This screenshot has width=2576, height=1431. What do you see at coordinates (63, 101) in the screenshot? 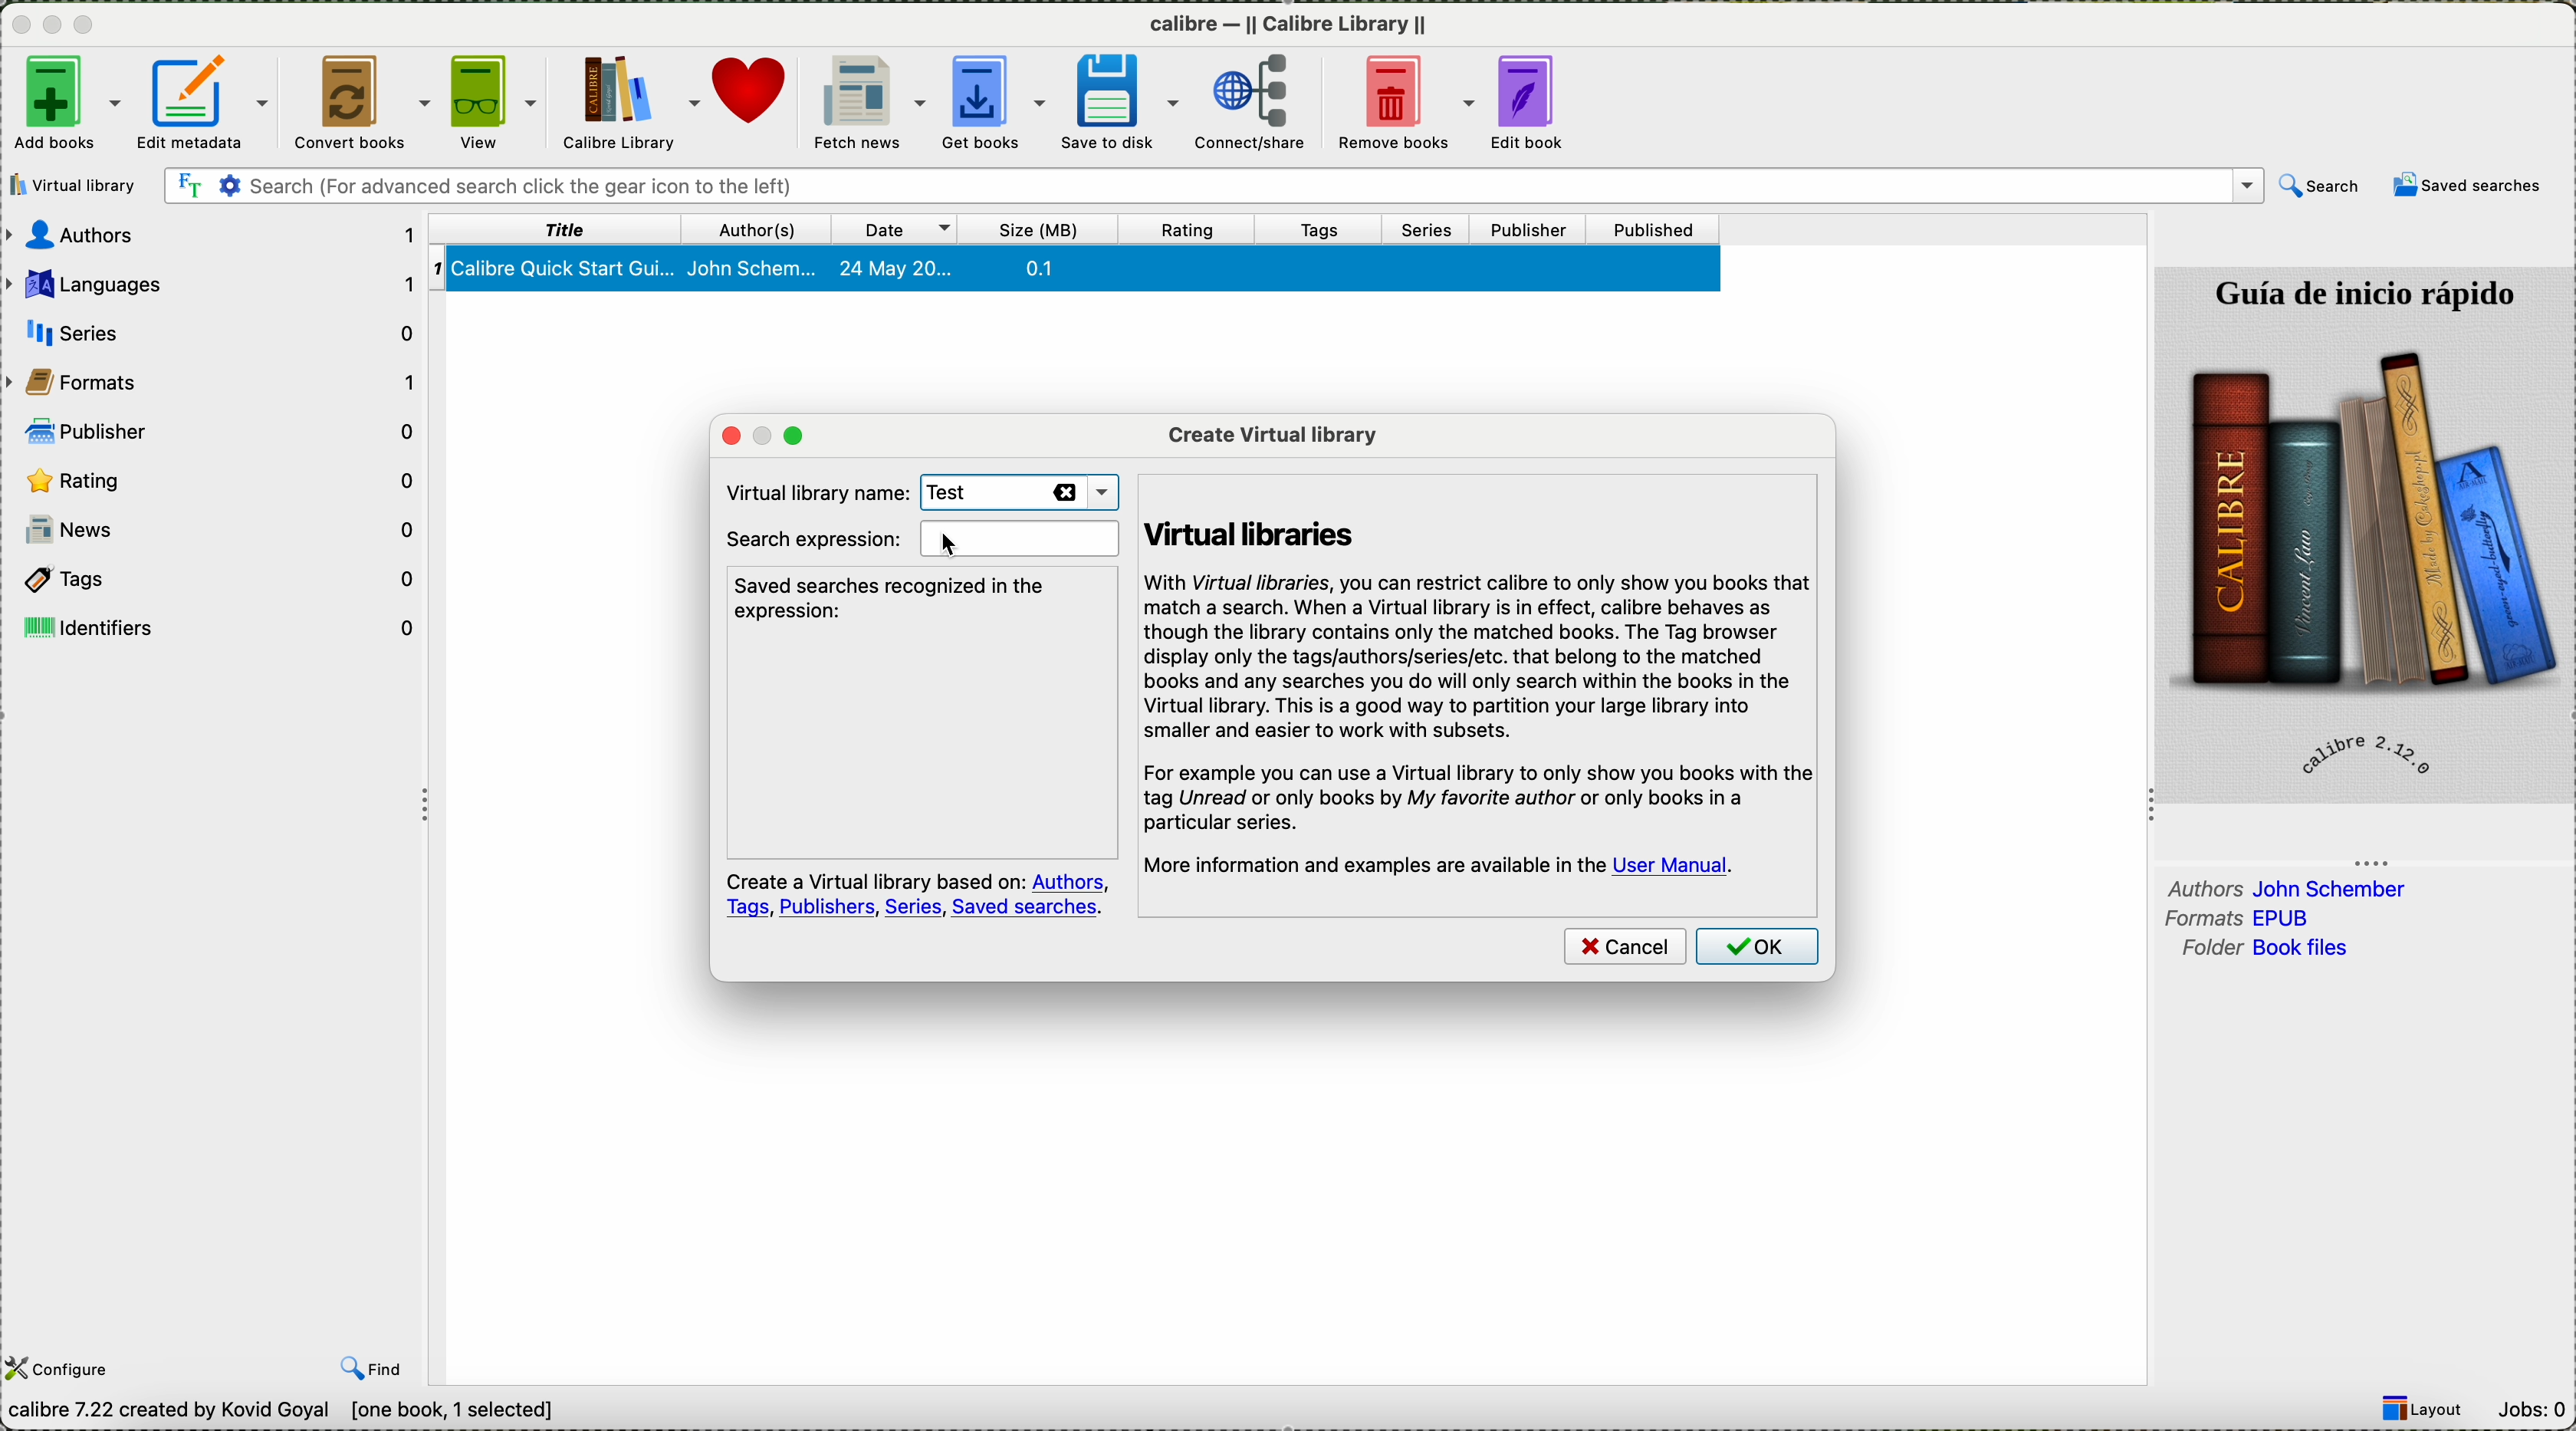
I see `add books` at bounding box center [63, 101].